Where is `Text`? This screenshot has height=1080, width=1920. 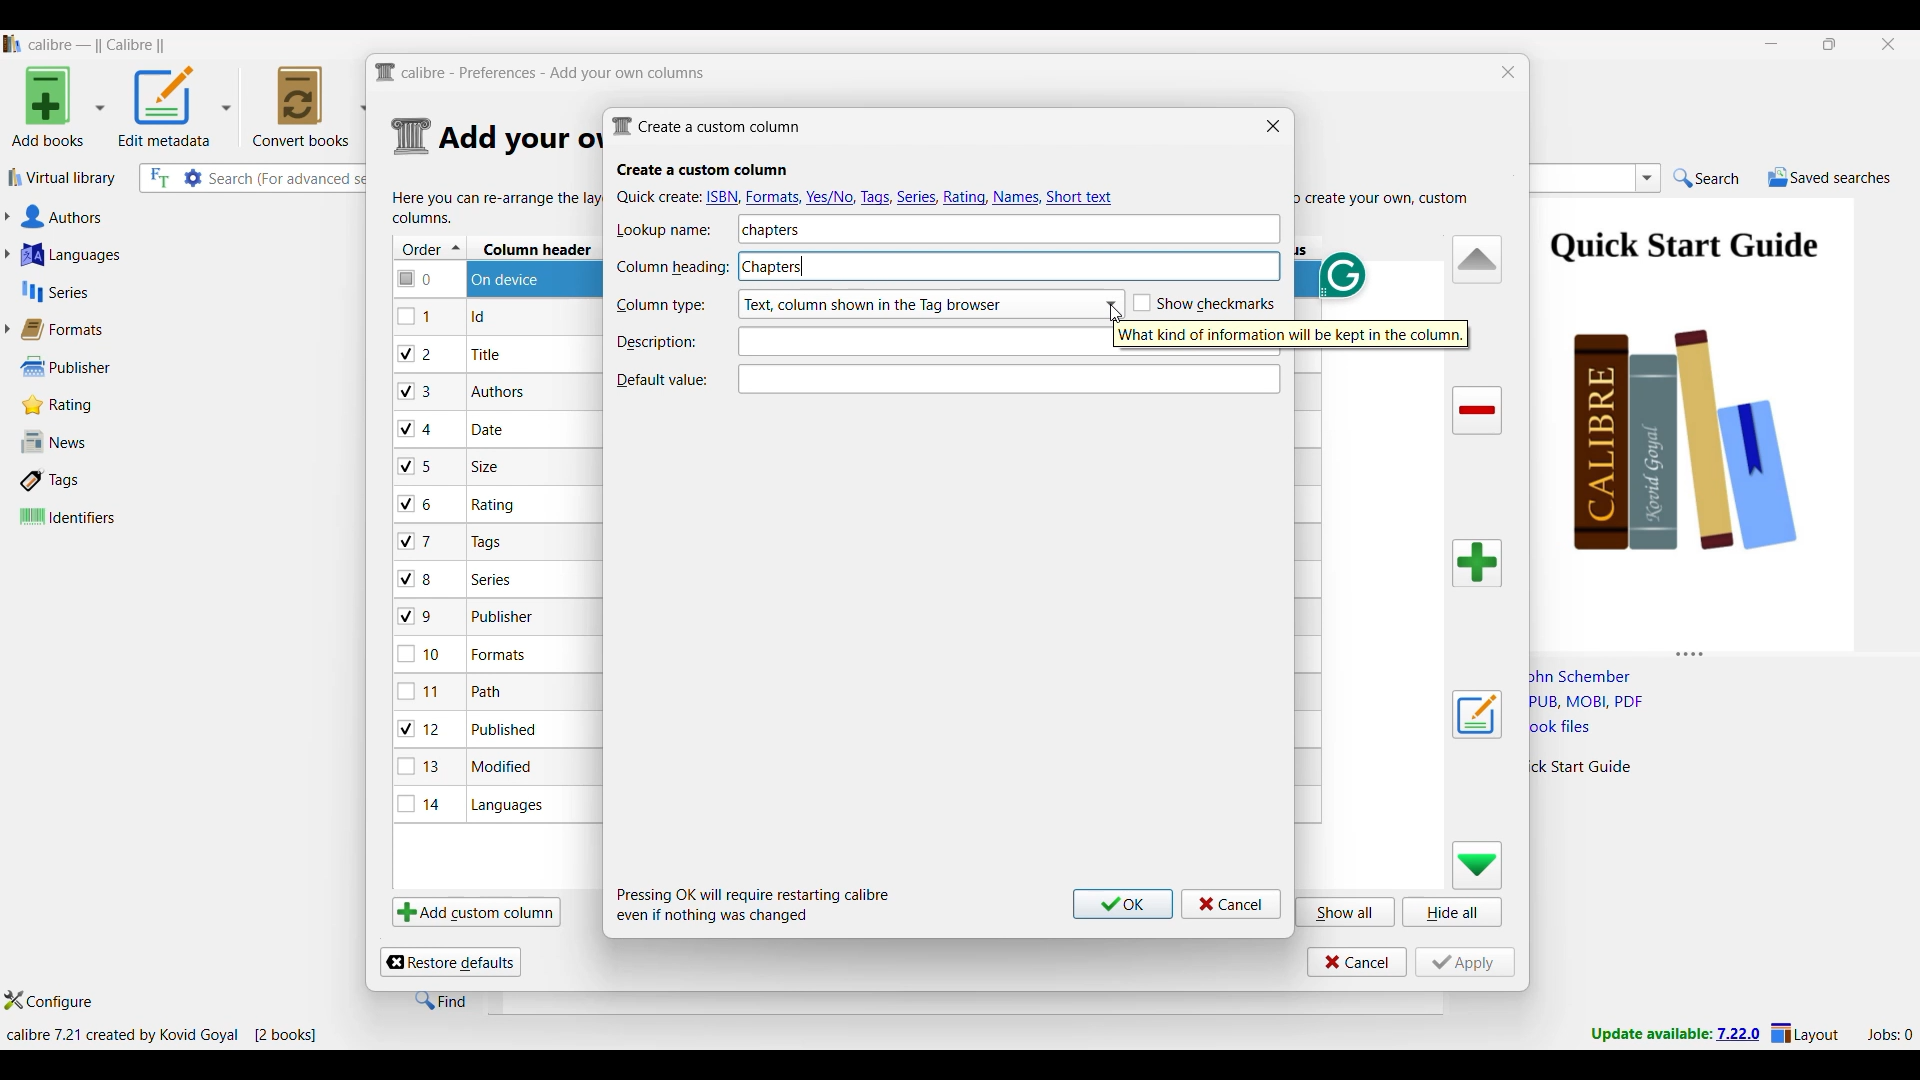 Text is located at coordinates (915, 342).